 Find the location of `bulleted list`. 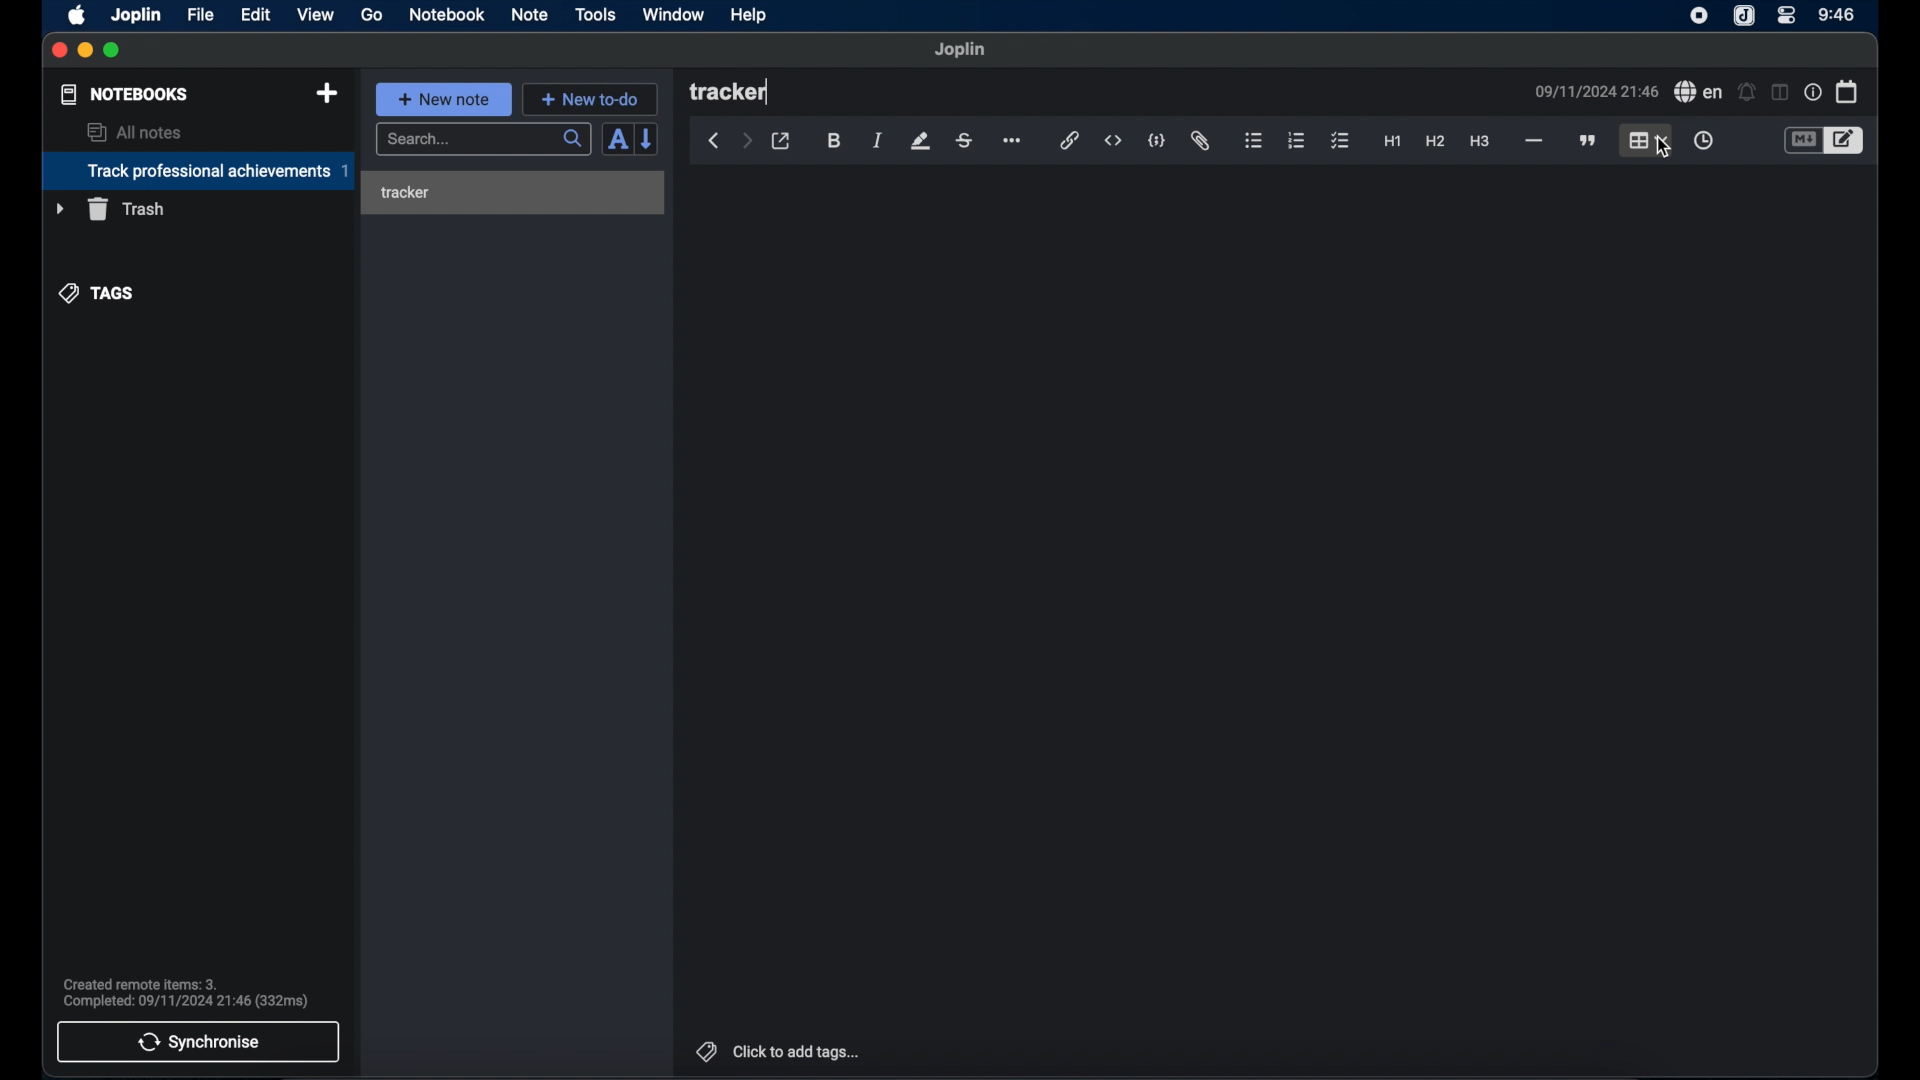

bulleted list is located at coordinates (1254, 142).